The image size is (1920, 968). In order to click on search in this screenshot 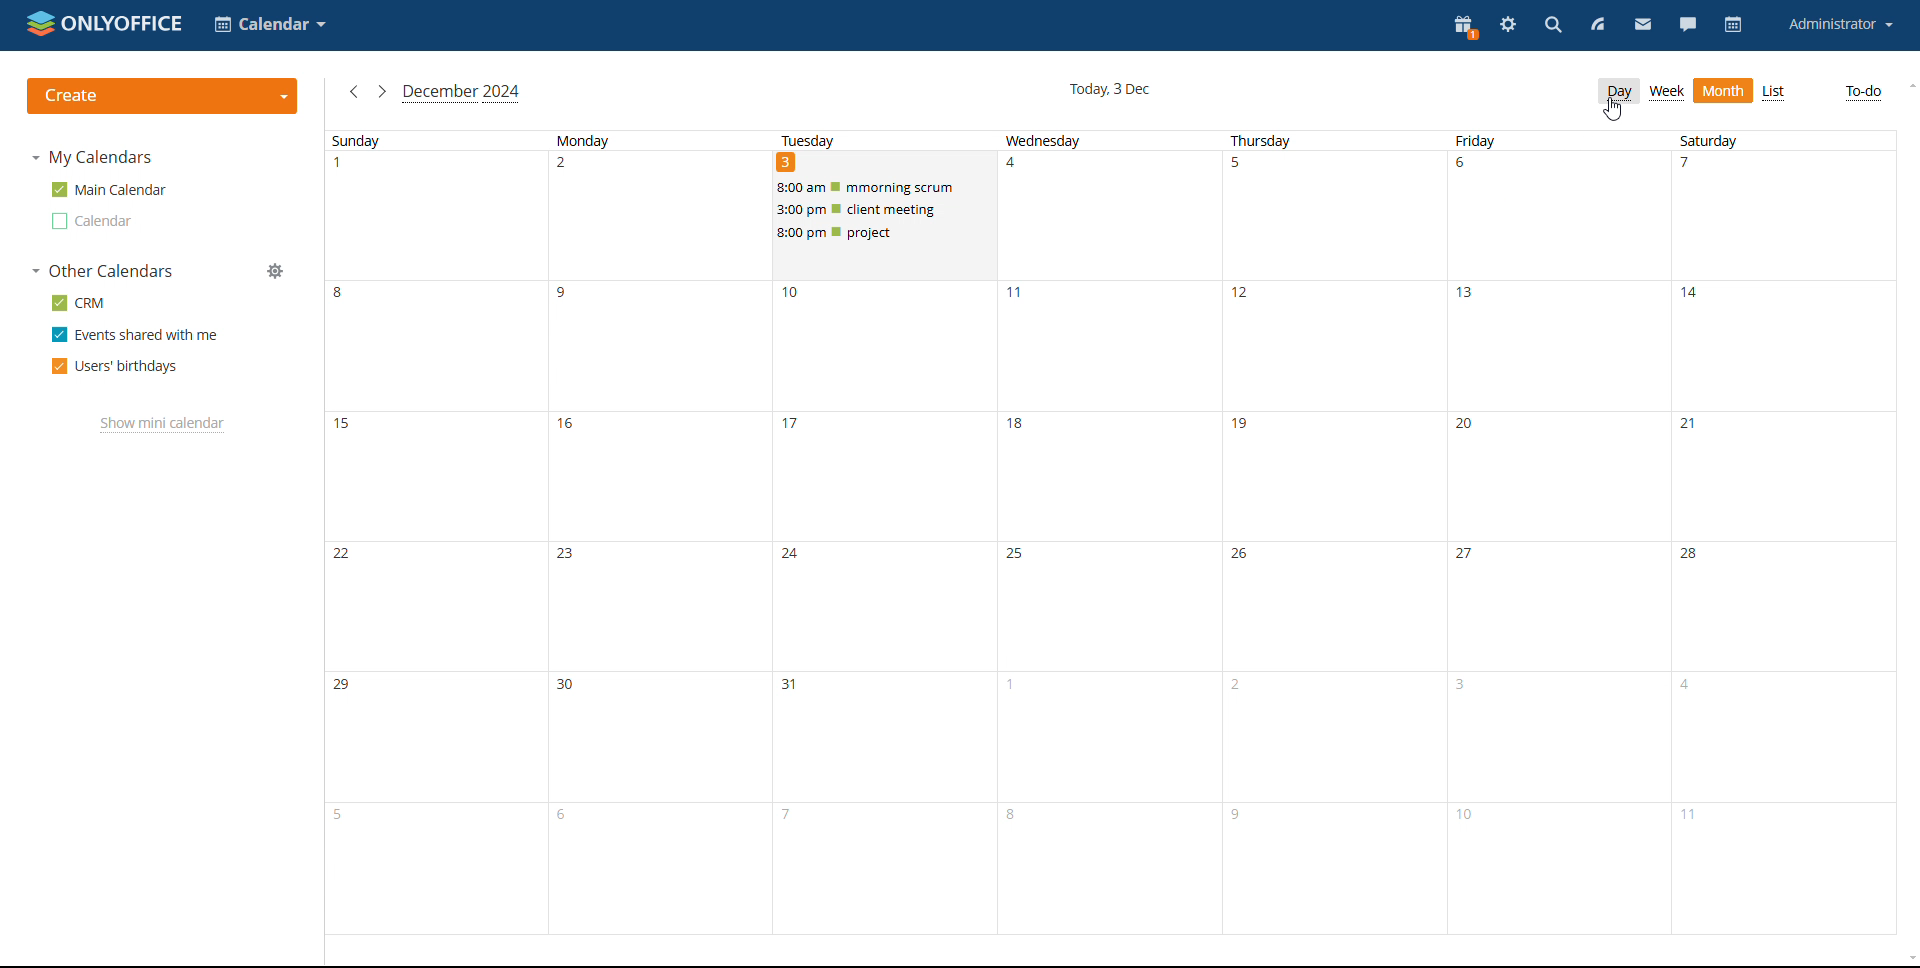, I will do `click(1554, 26)`.